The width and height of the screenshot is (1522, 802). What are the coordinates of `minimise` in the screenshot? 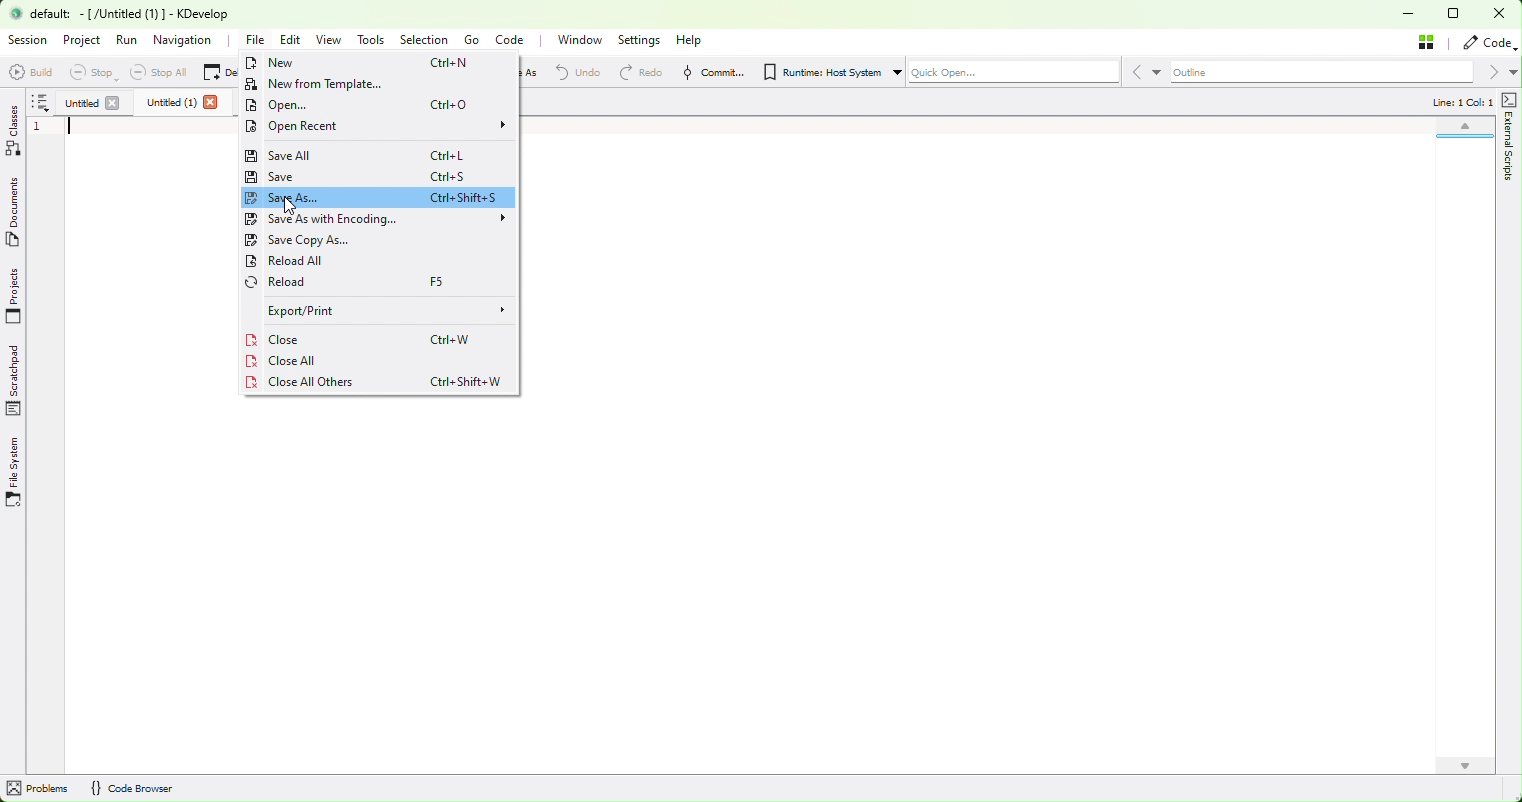 It's located at (1413, 16).